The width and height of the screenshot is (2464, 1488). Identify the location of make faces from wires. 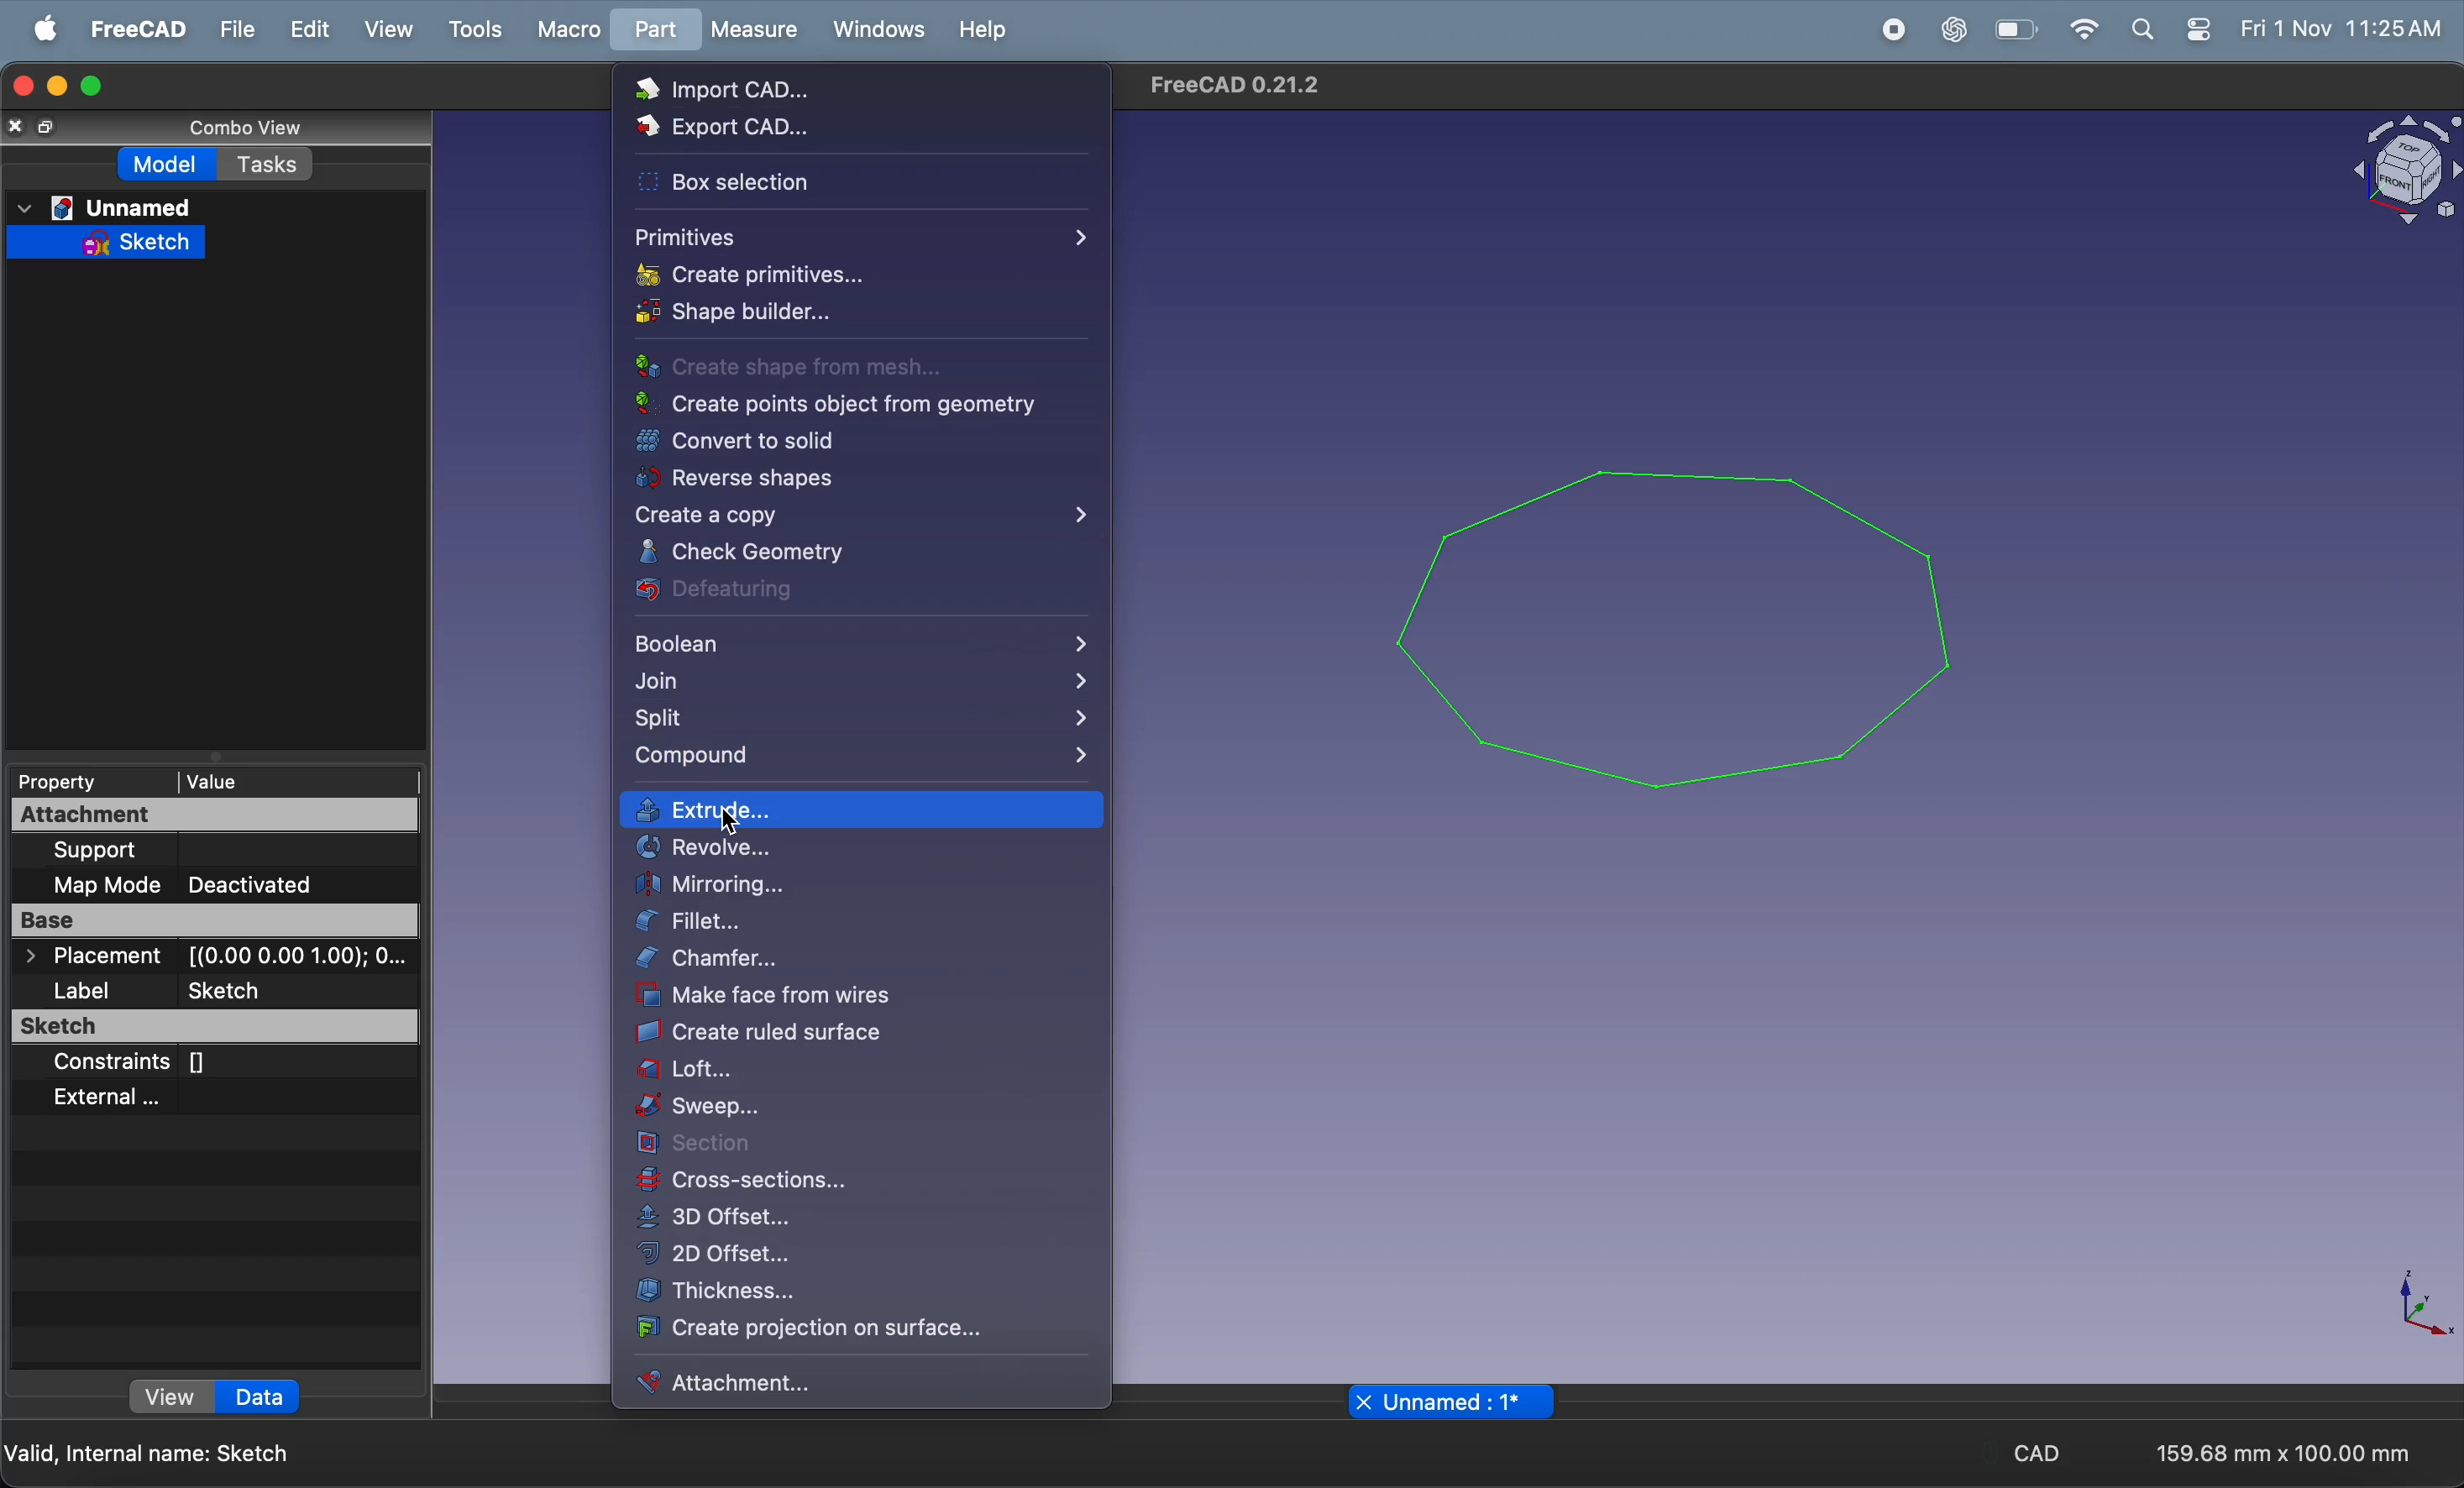
(848, 999).